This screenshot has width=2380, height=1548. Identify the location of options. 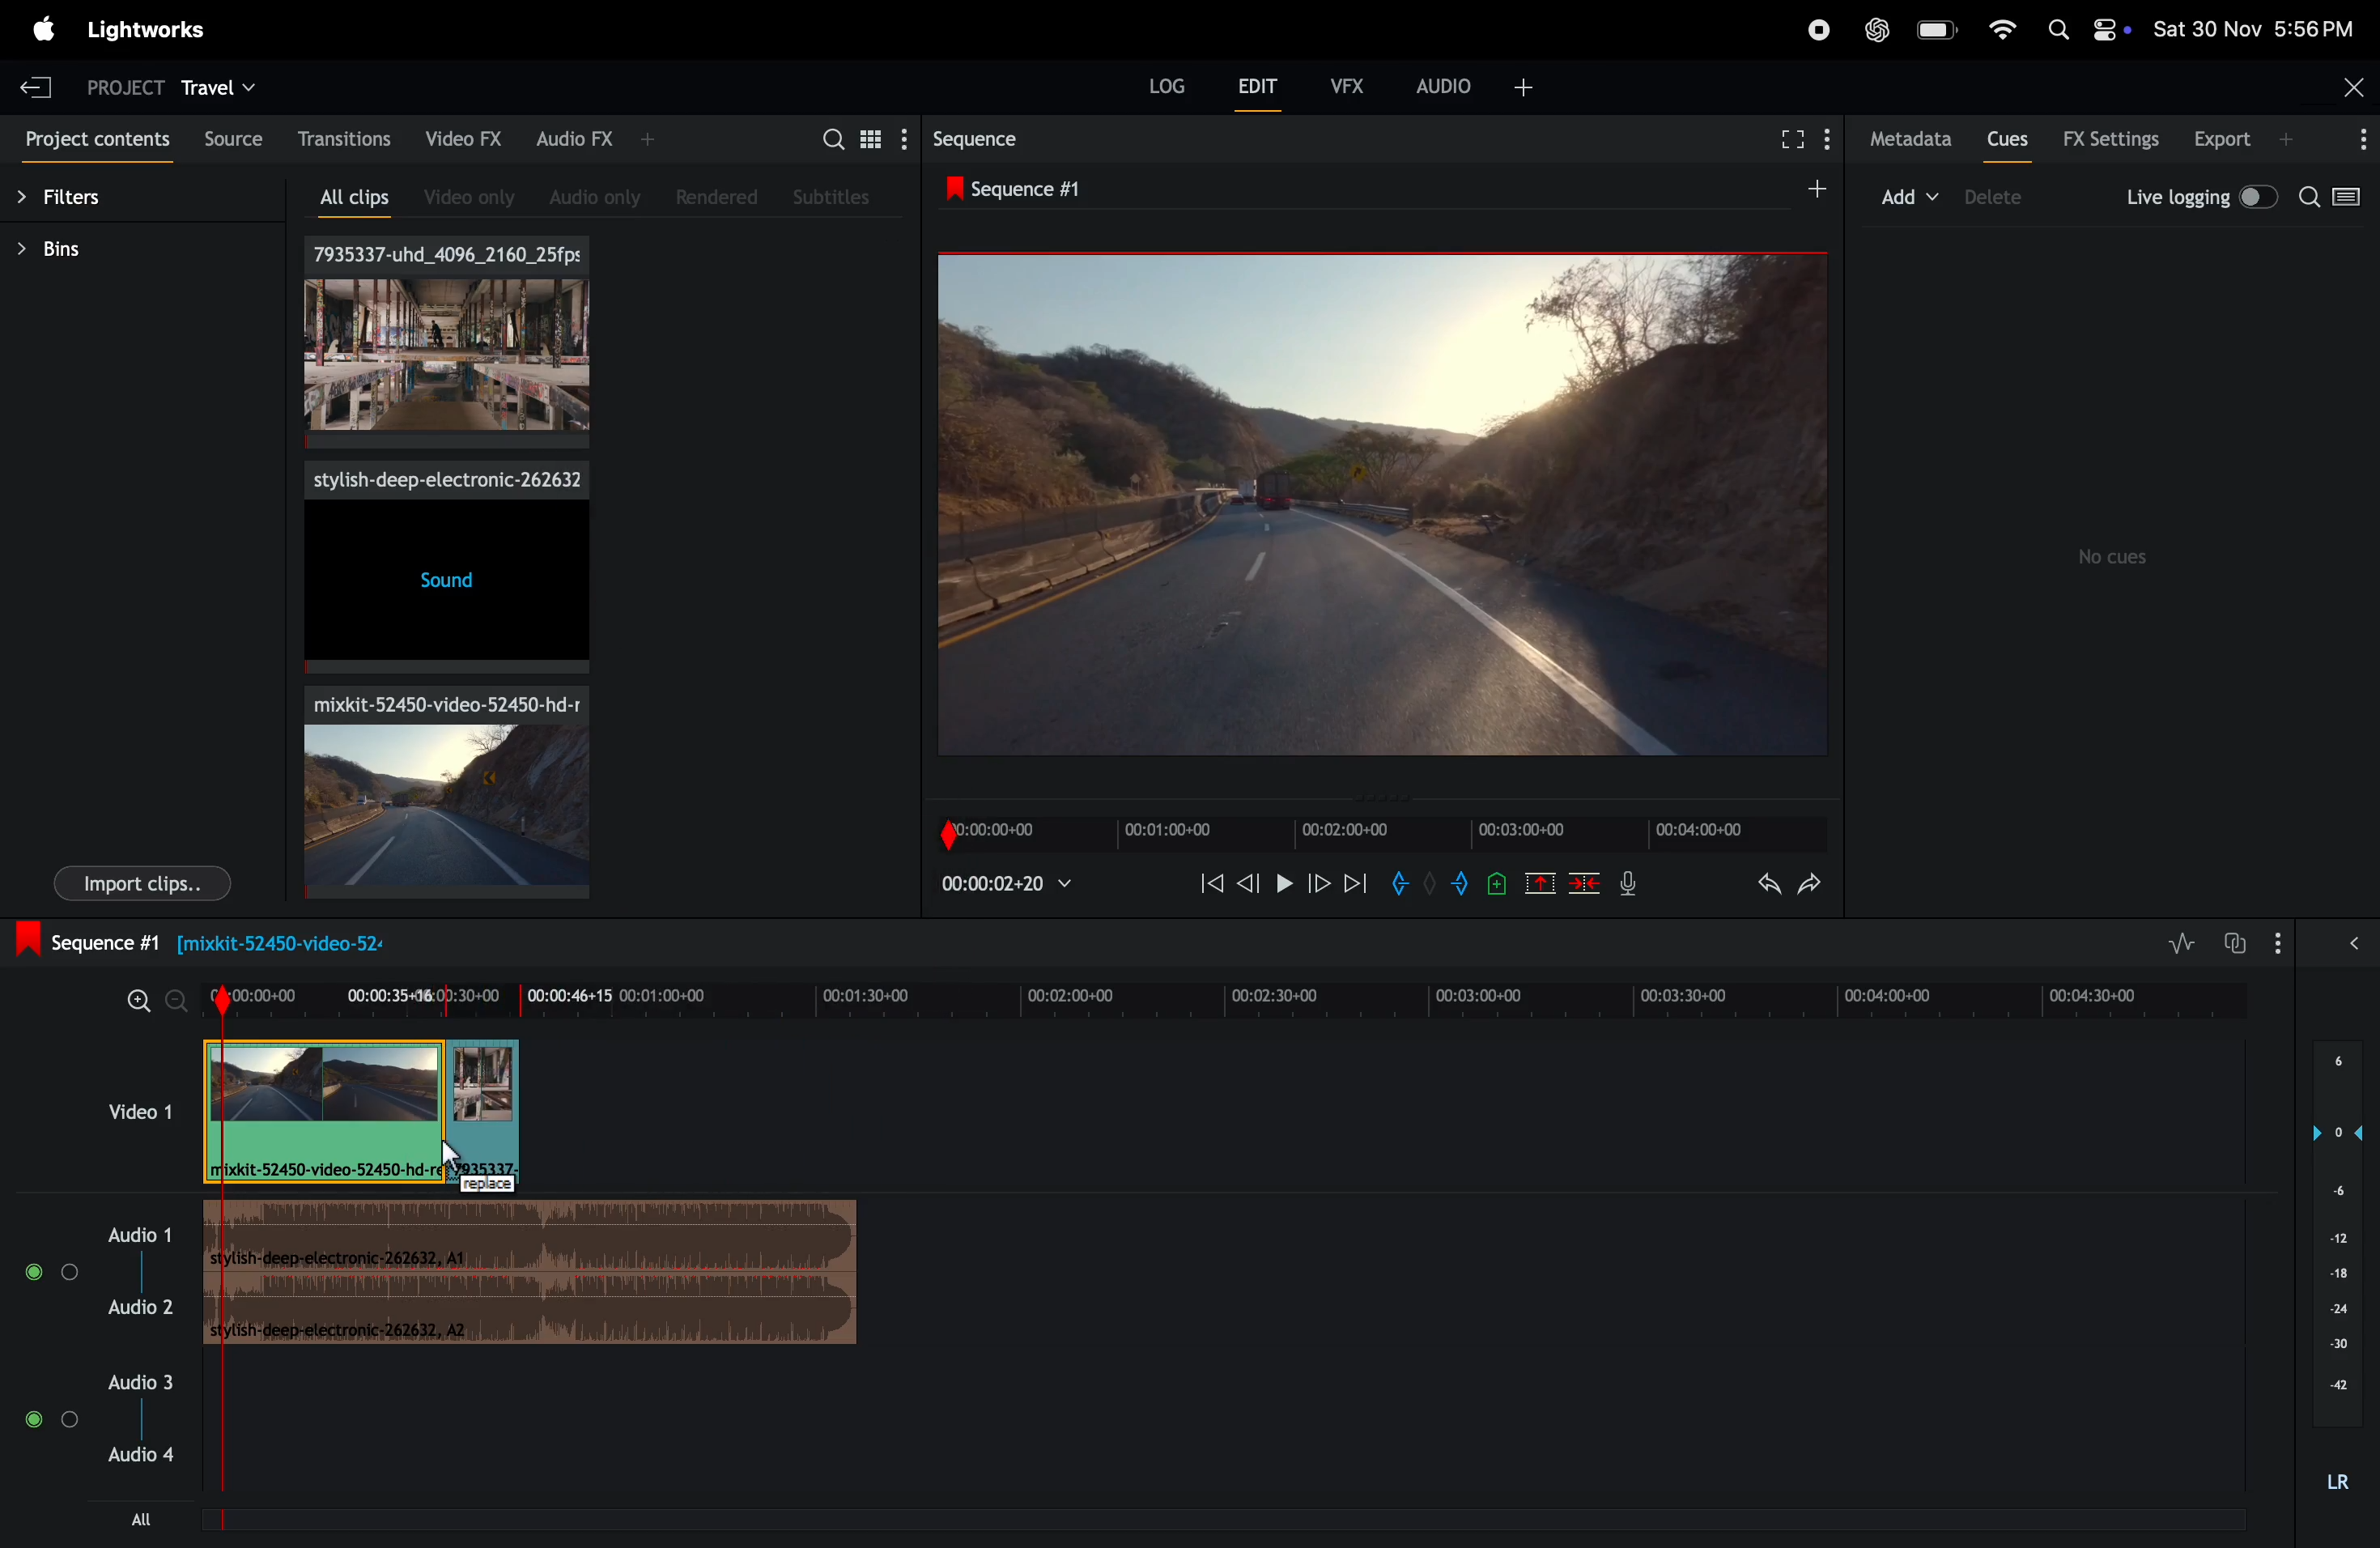
(2322, 941).